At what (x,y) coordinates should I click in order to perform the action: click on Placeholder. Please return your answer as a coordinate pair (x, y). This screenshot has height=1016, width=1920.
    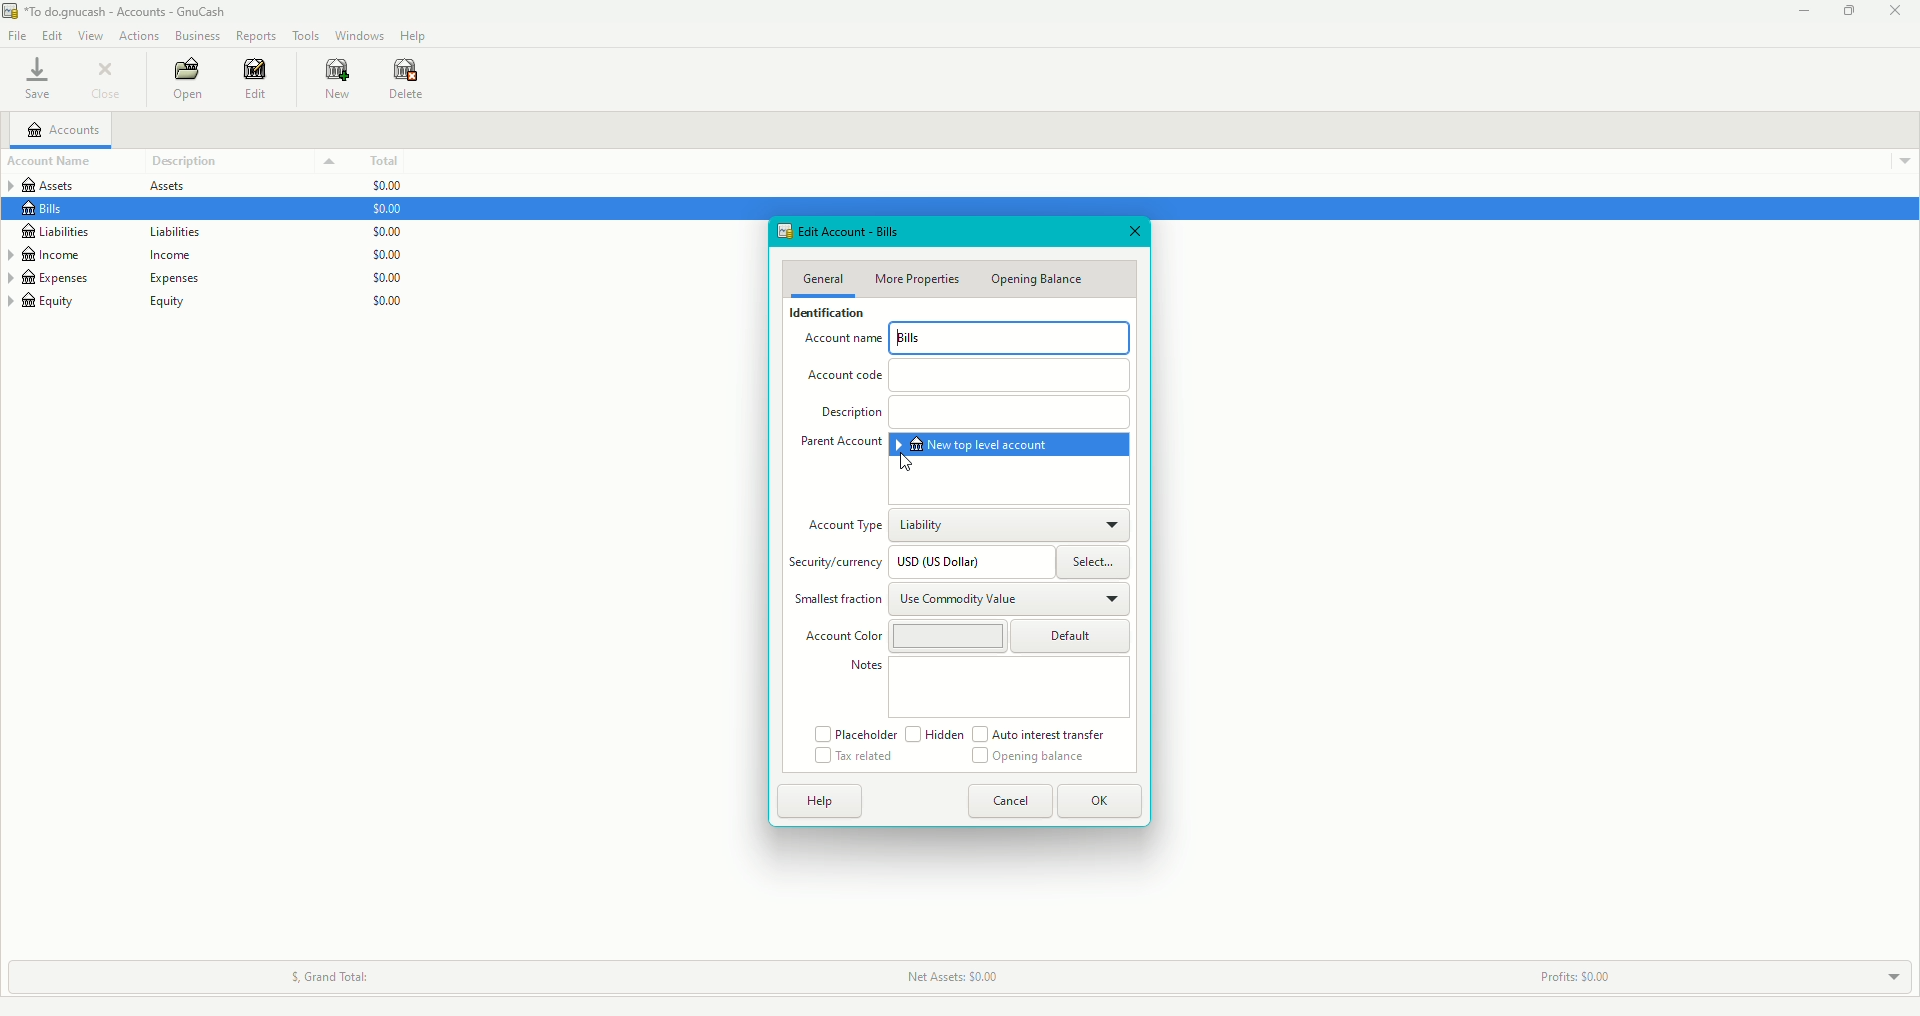
    Looking at the image, I should click on (853, 733).